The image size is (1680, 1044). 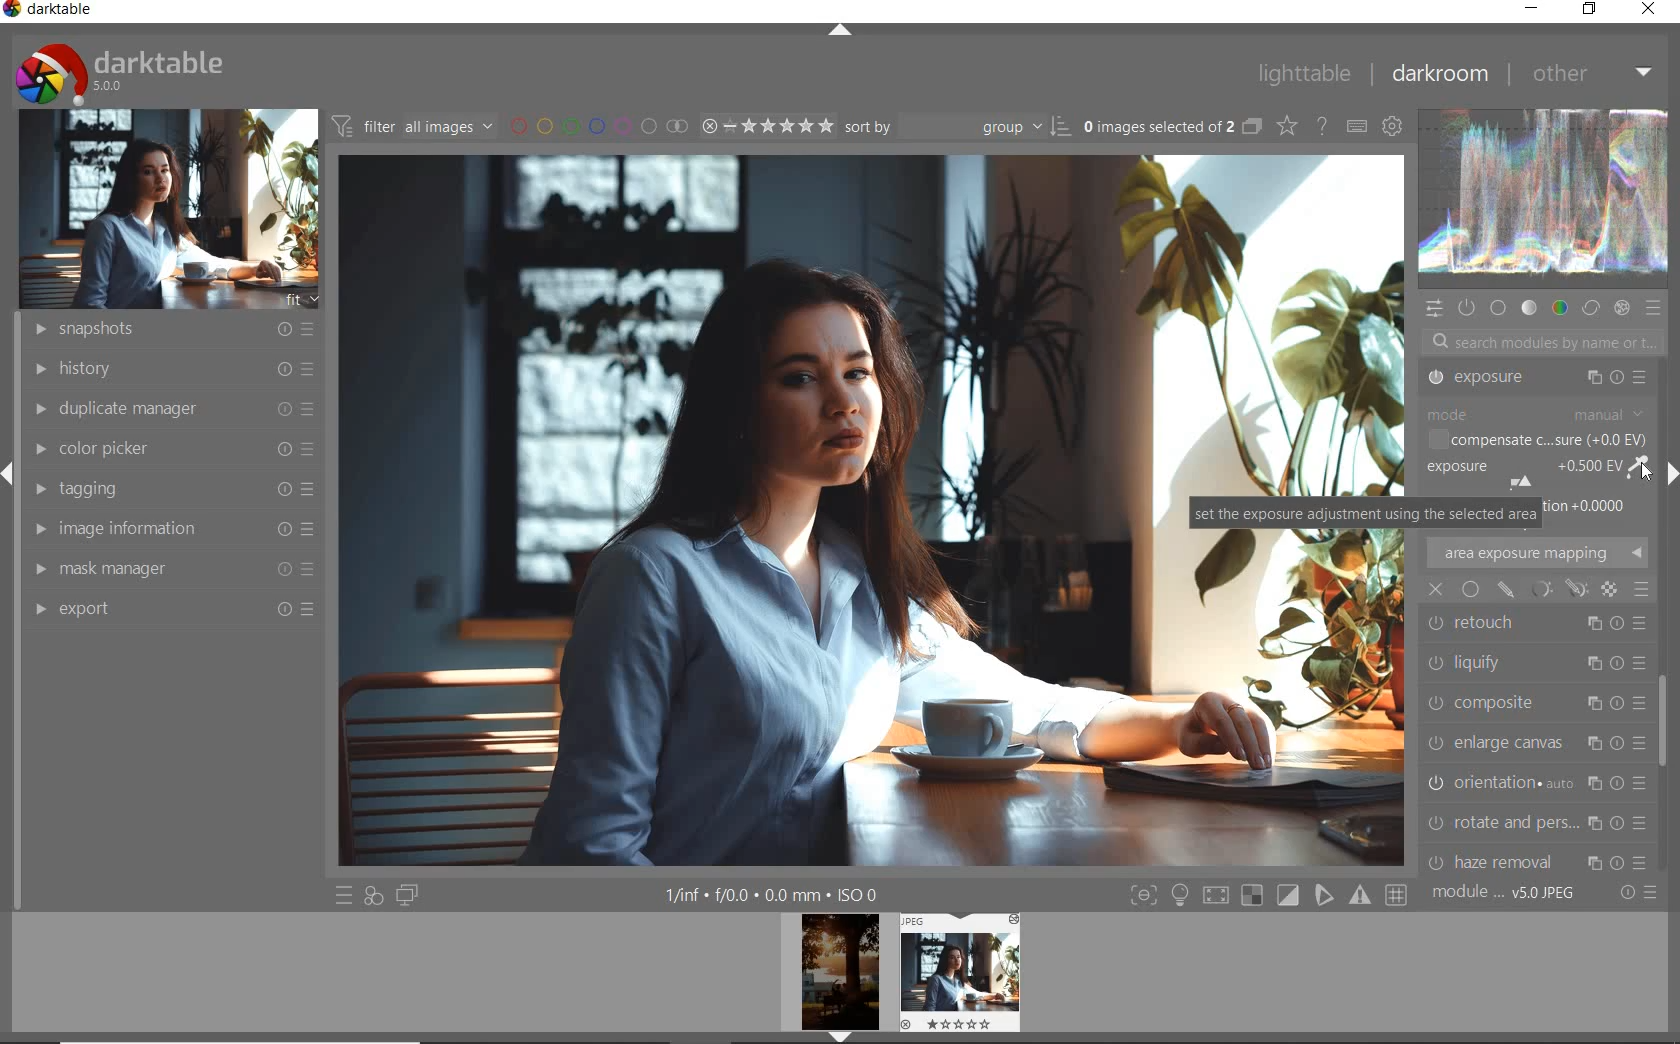 I want to click on TAGGING, so click(x=169, y=487).